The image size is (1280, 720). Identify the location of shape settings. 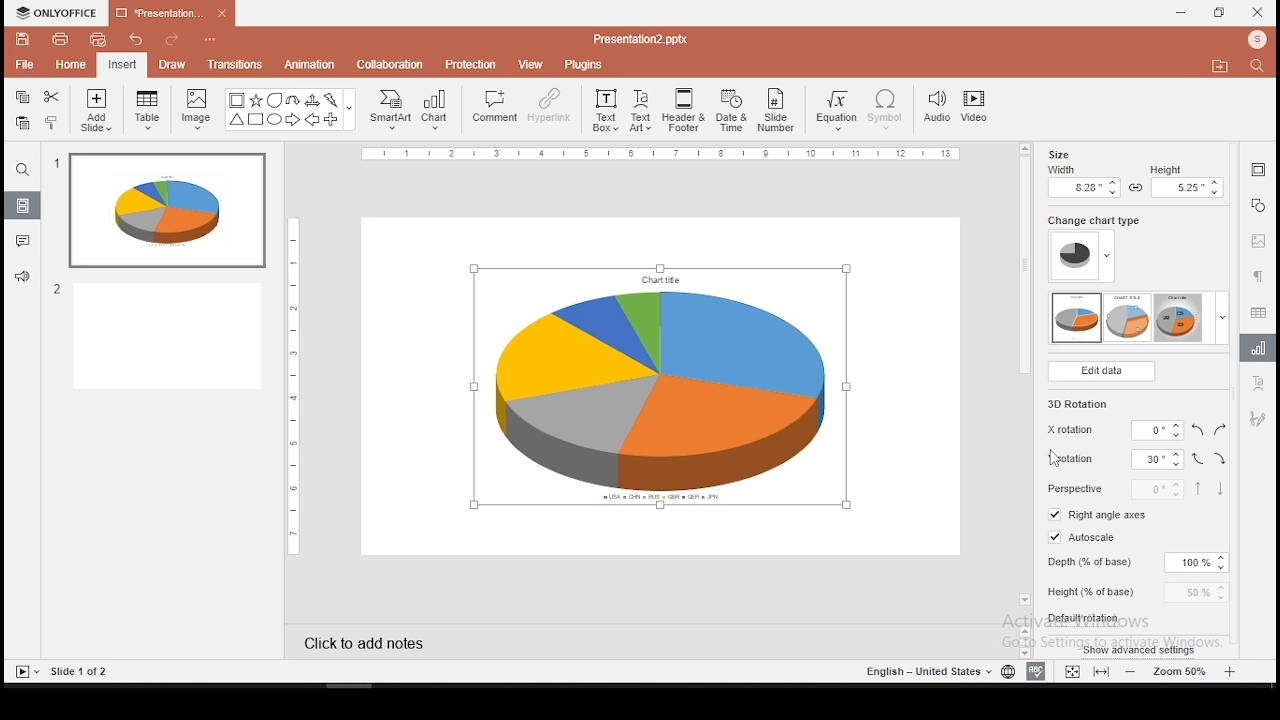
(1257, 205).